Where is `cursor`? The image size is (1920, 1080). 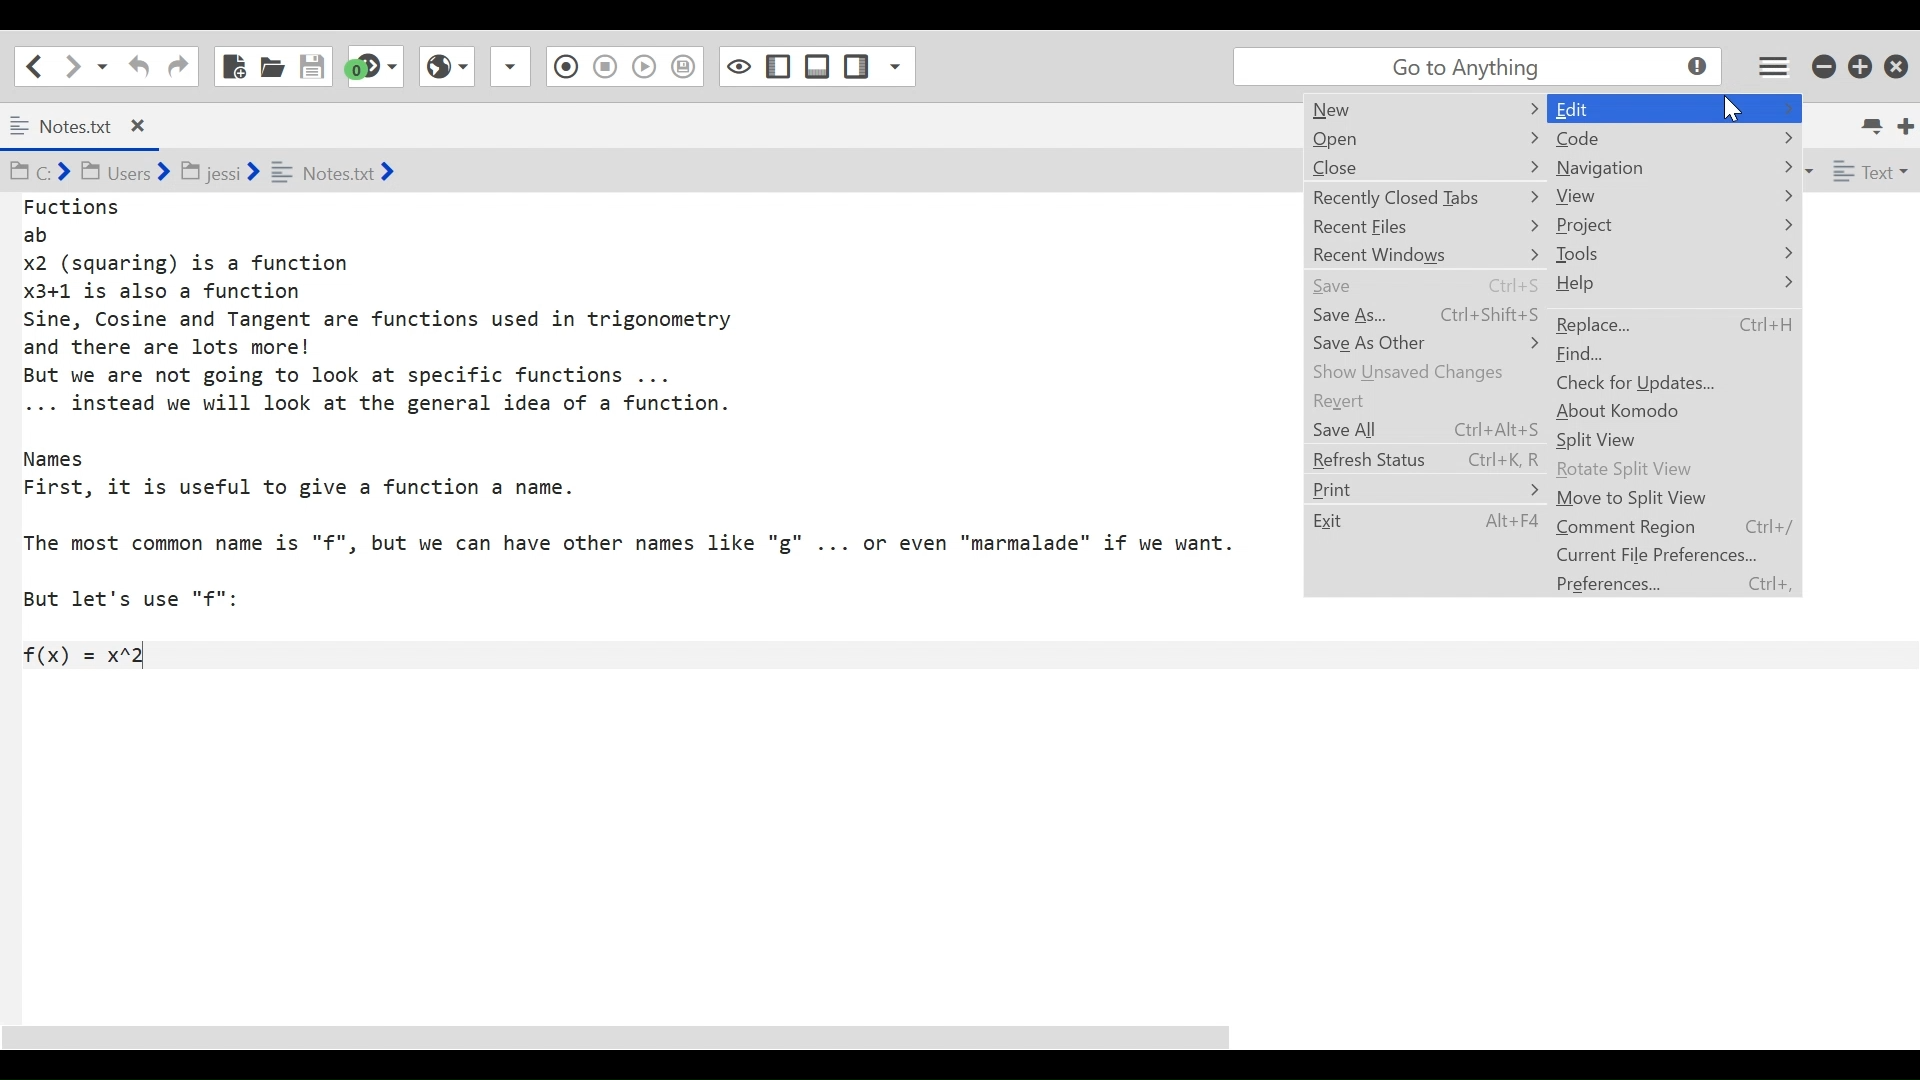
cursor is located at coordinates (1732, 111).